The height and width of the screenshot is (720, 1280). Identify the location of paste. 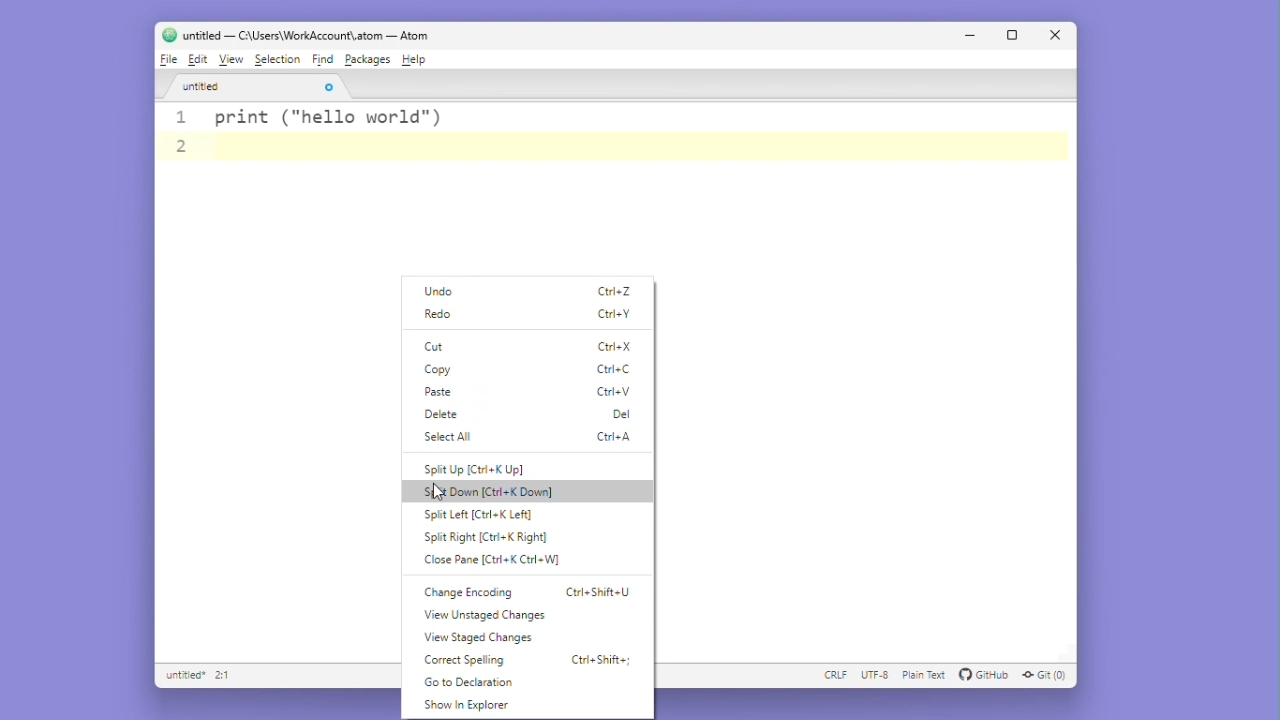
(441, 390).